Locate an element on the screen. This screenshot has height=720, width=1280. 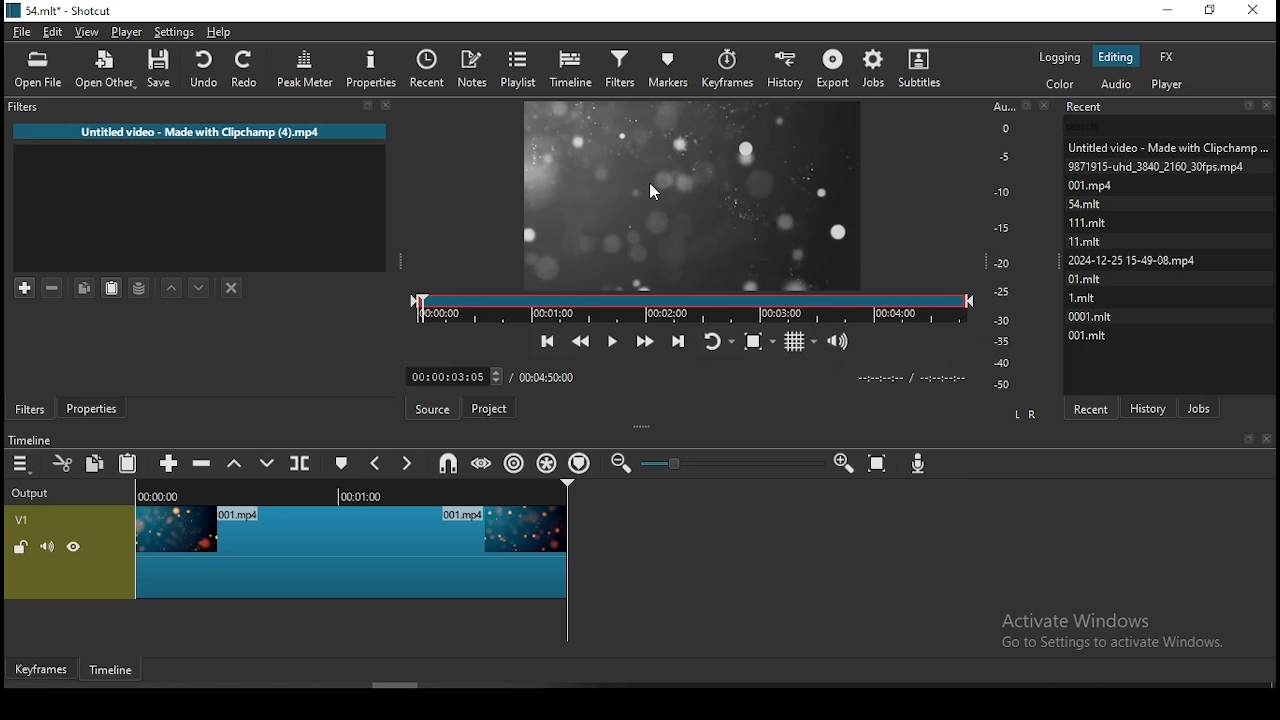
files is located at coordinates (1081, 297).